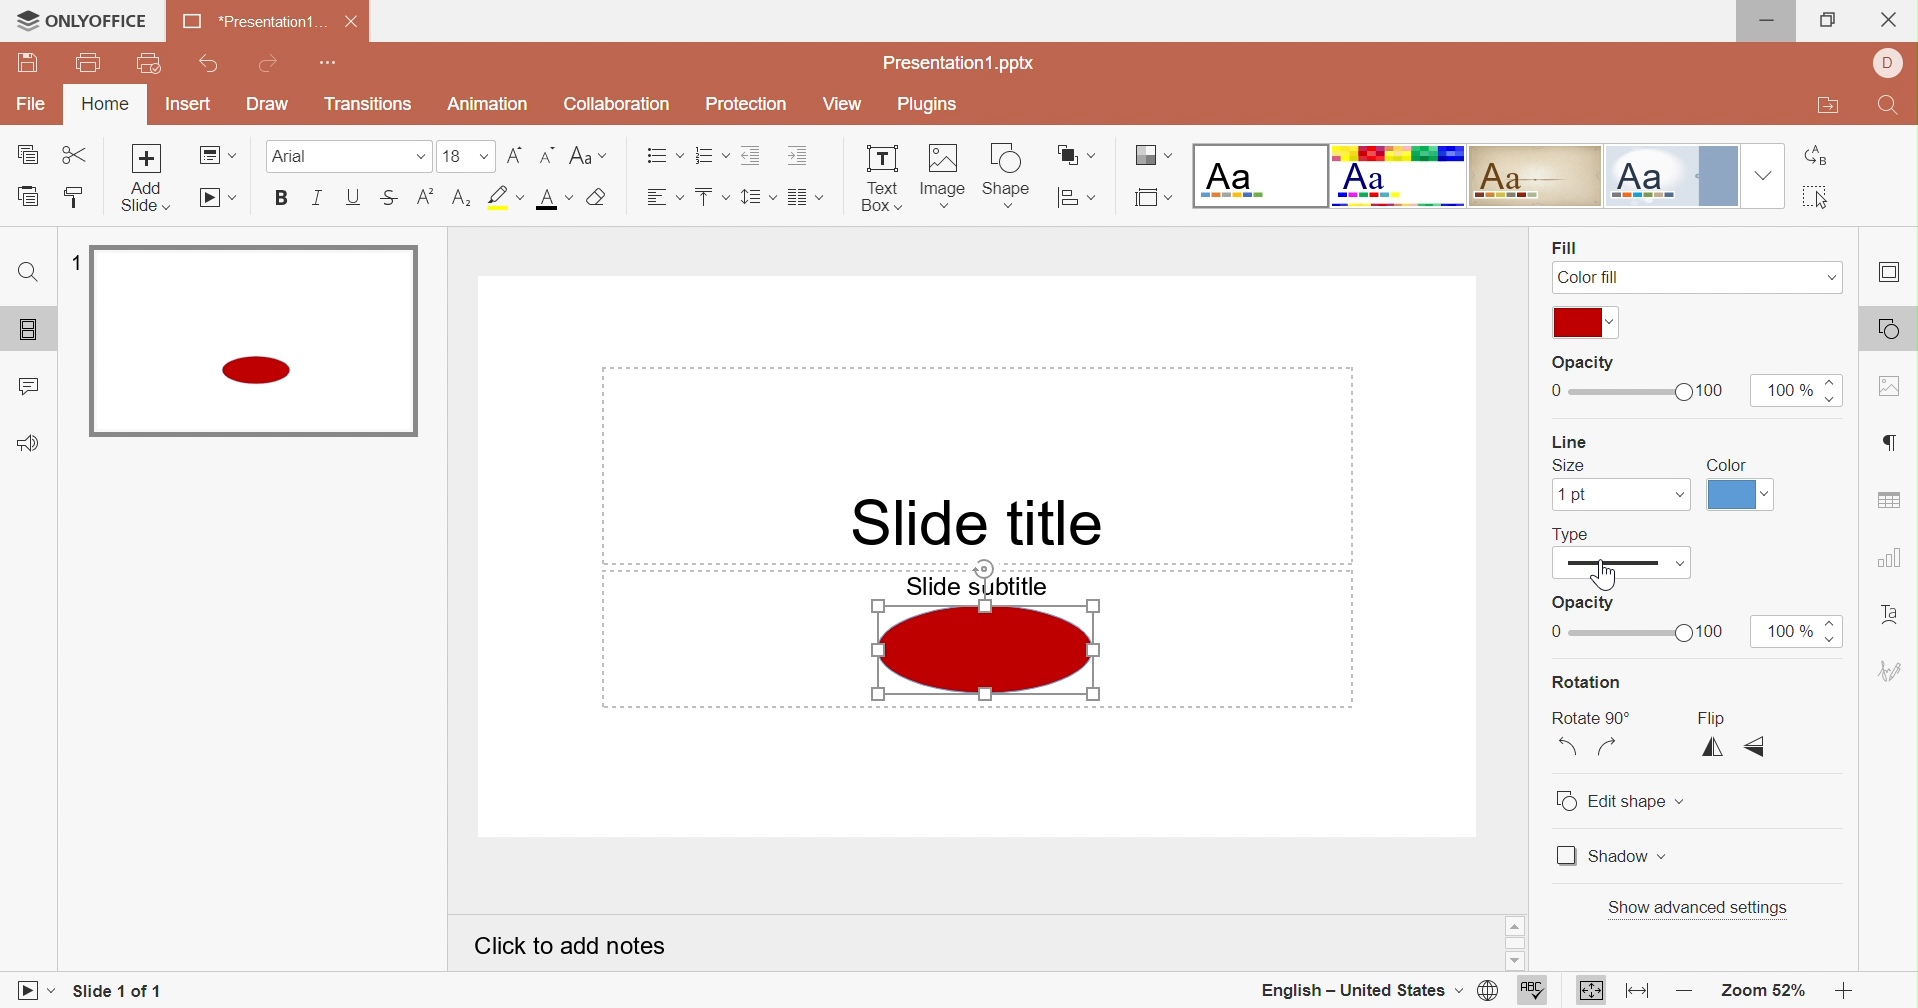 This screenshot has width=1918, height=1008. What do you see at coordinates (271, 66) in the screenshot?
I see `Redo` at bounding box center [271, 66].